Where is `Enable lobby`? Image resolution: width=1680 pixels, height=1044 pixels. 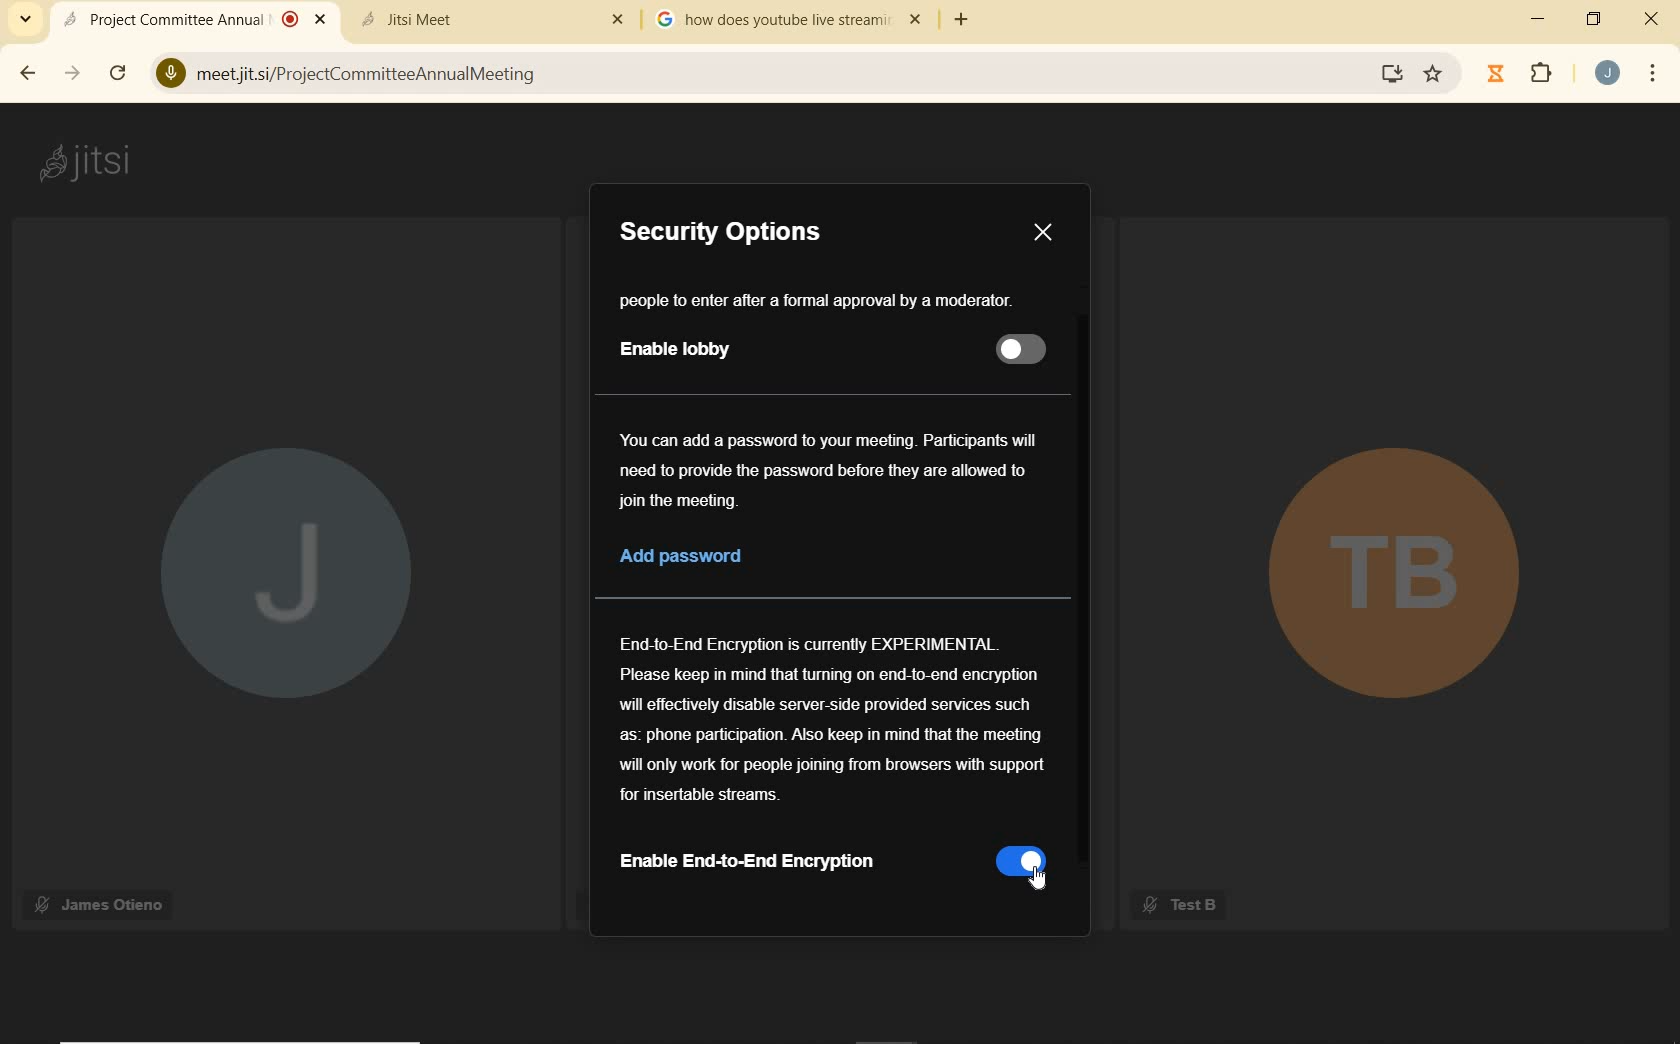
Enable lobby is located at coordinates (678, 348).